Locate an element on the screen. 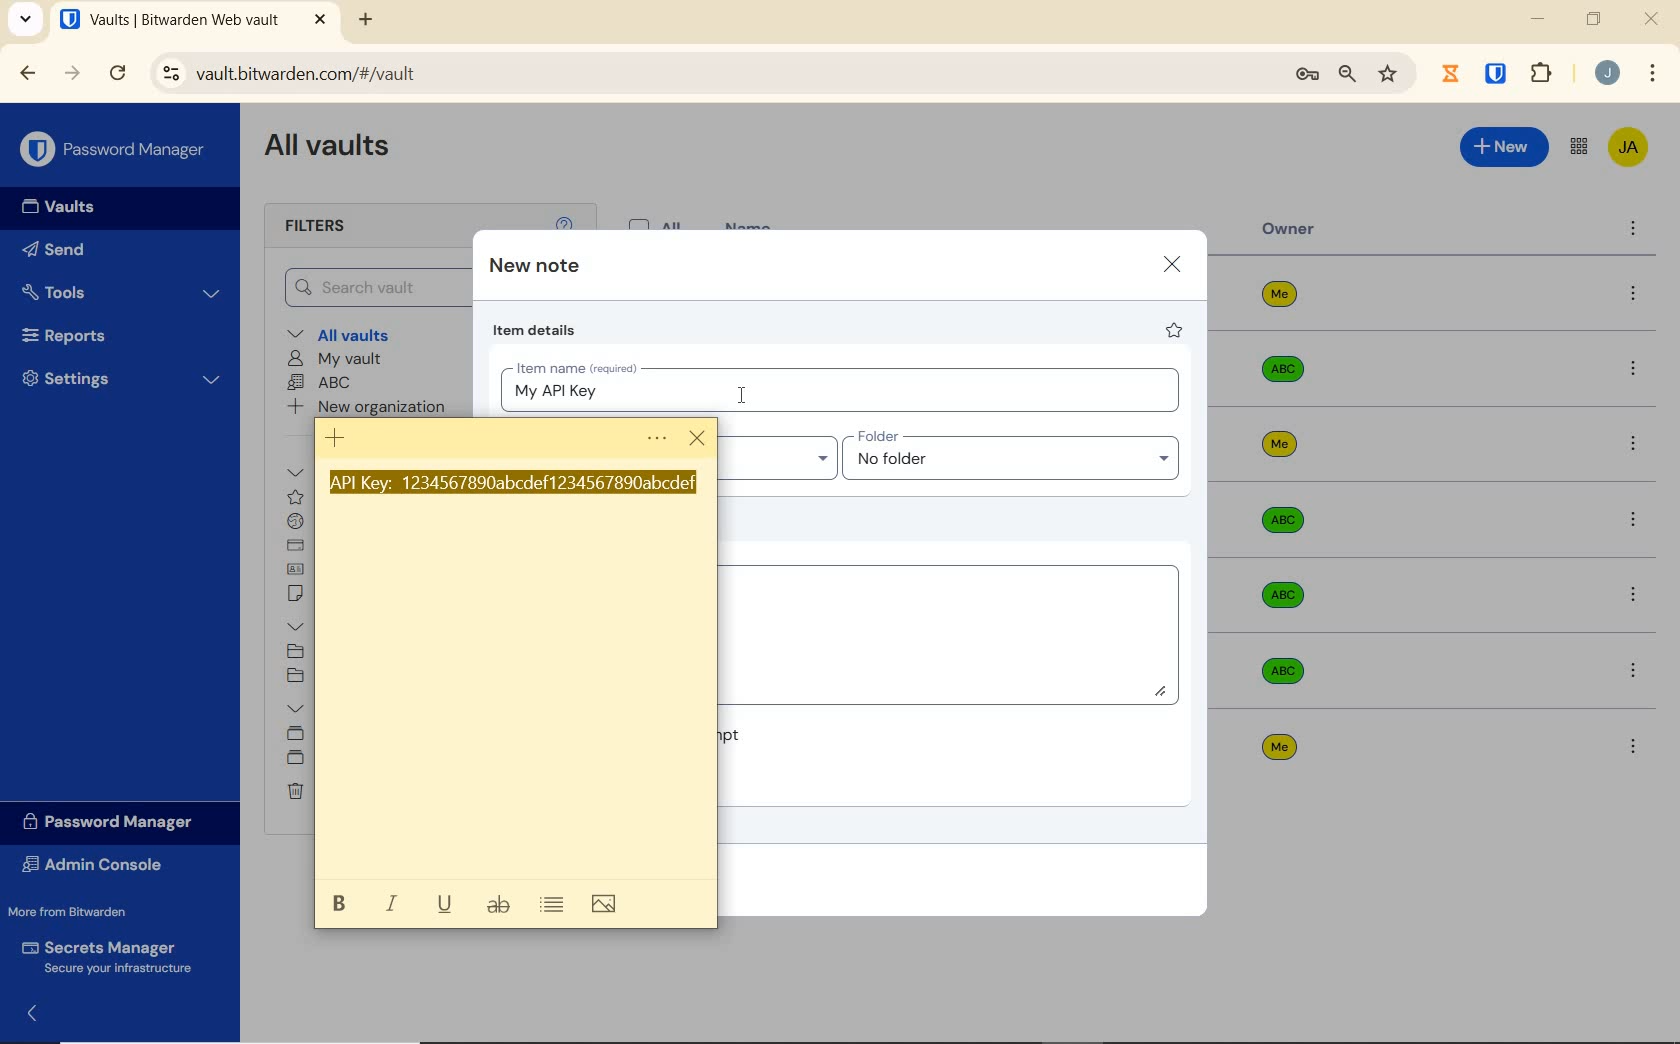  secure note is located at coordinates (301, 596).